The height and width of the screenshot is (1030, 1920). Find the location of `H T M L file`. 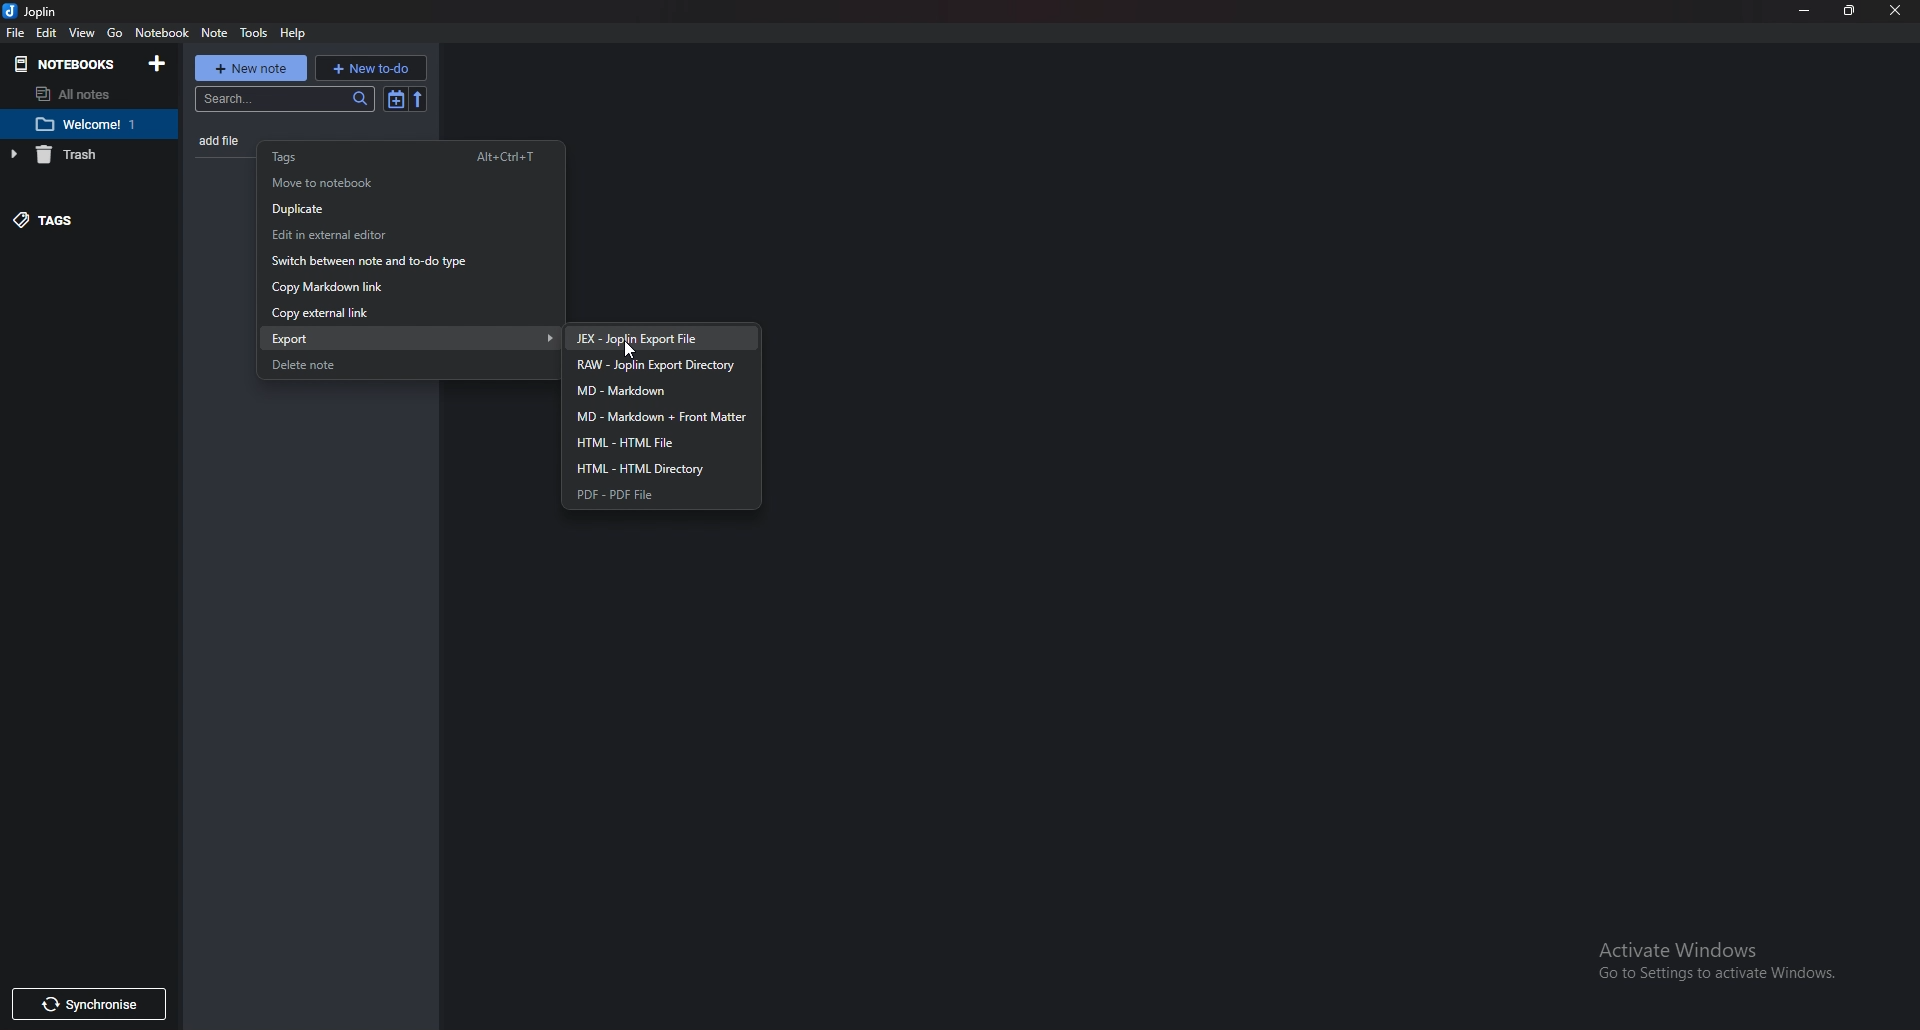

H T M L file is located at coordinates (657, 443).